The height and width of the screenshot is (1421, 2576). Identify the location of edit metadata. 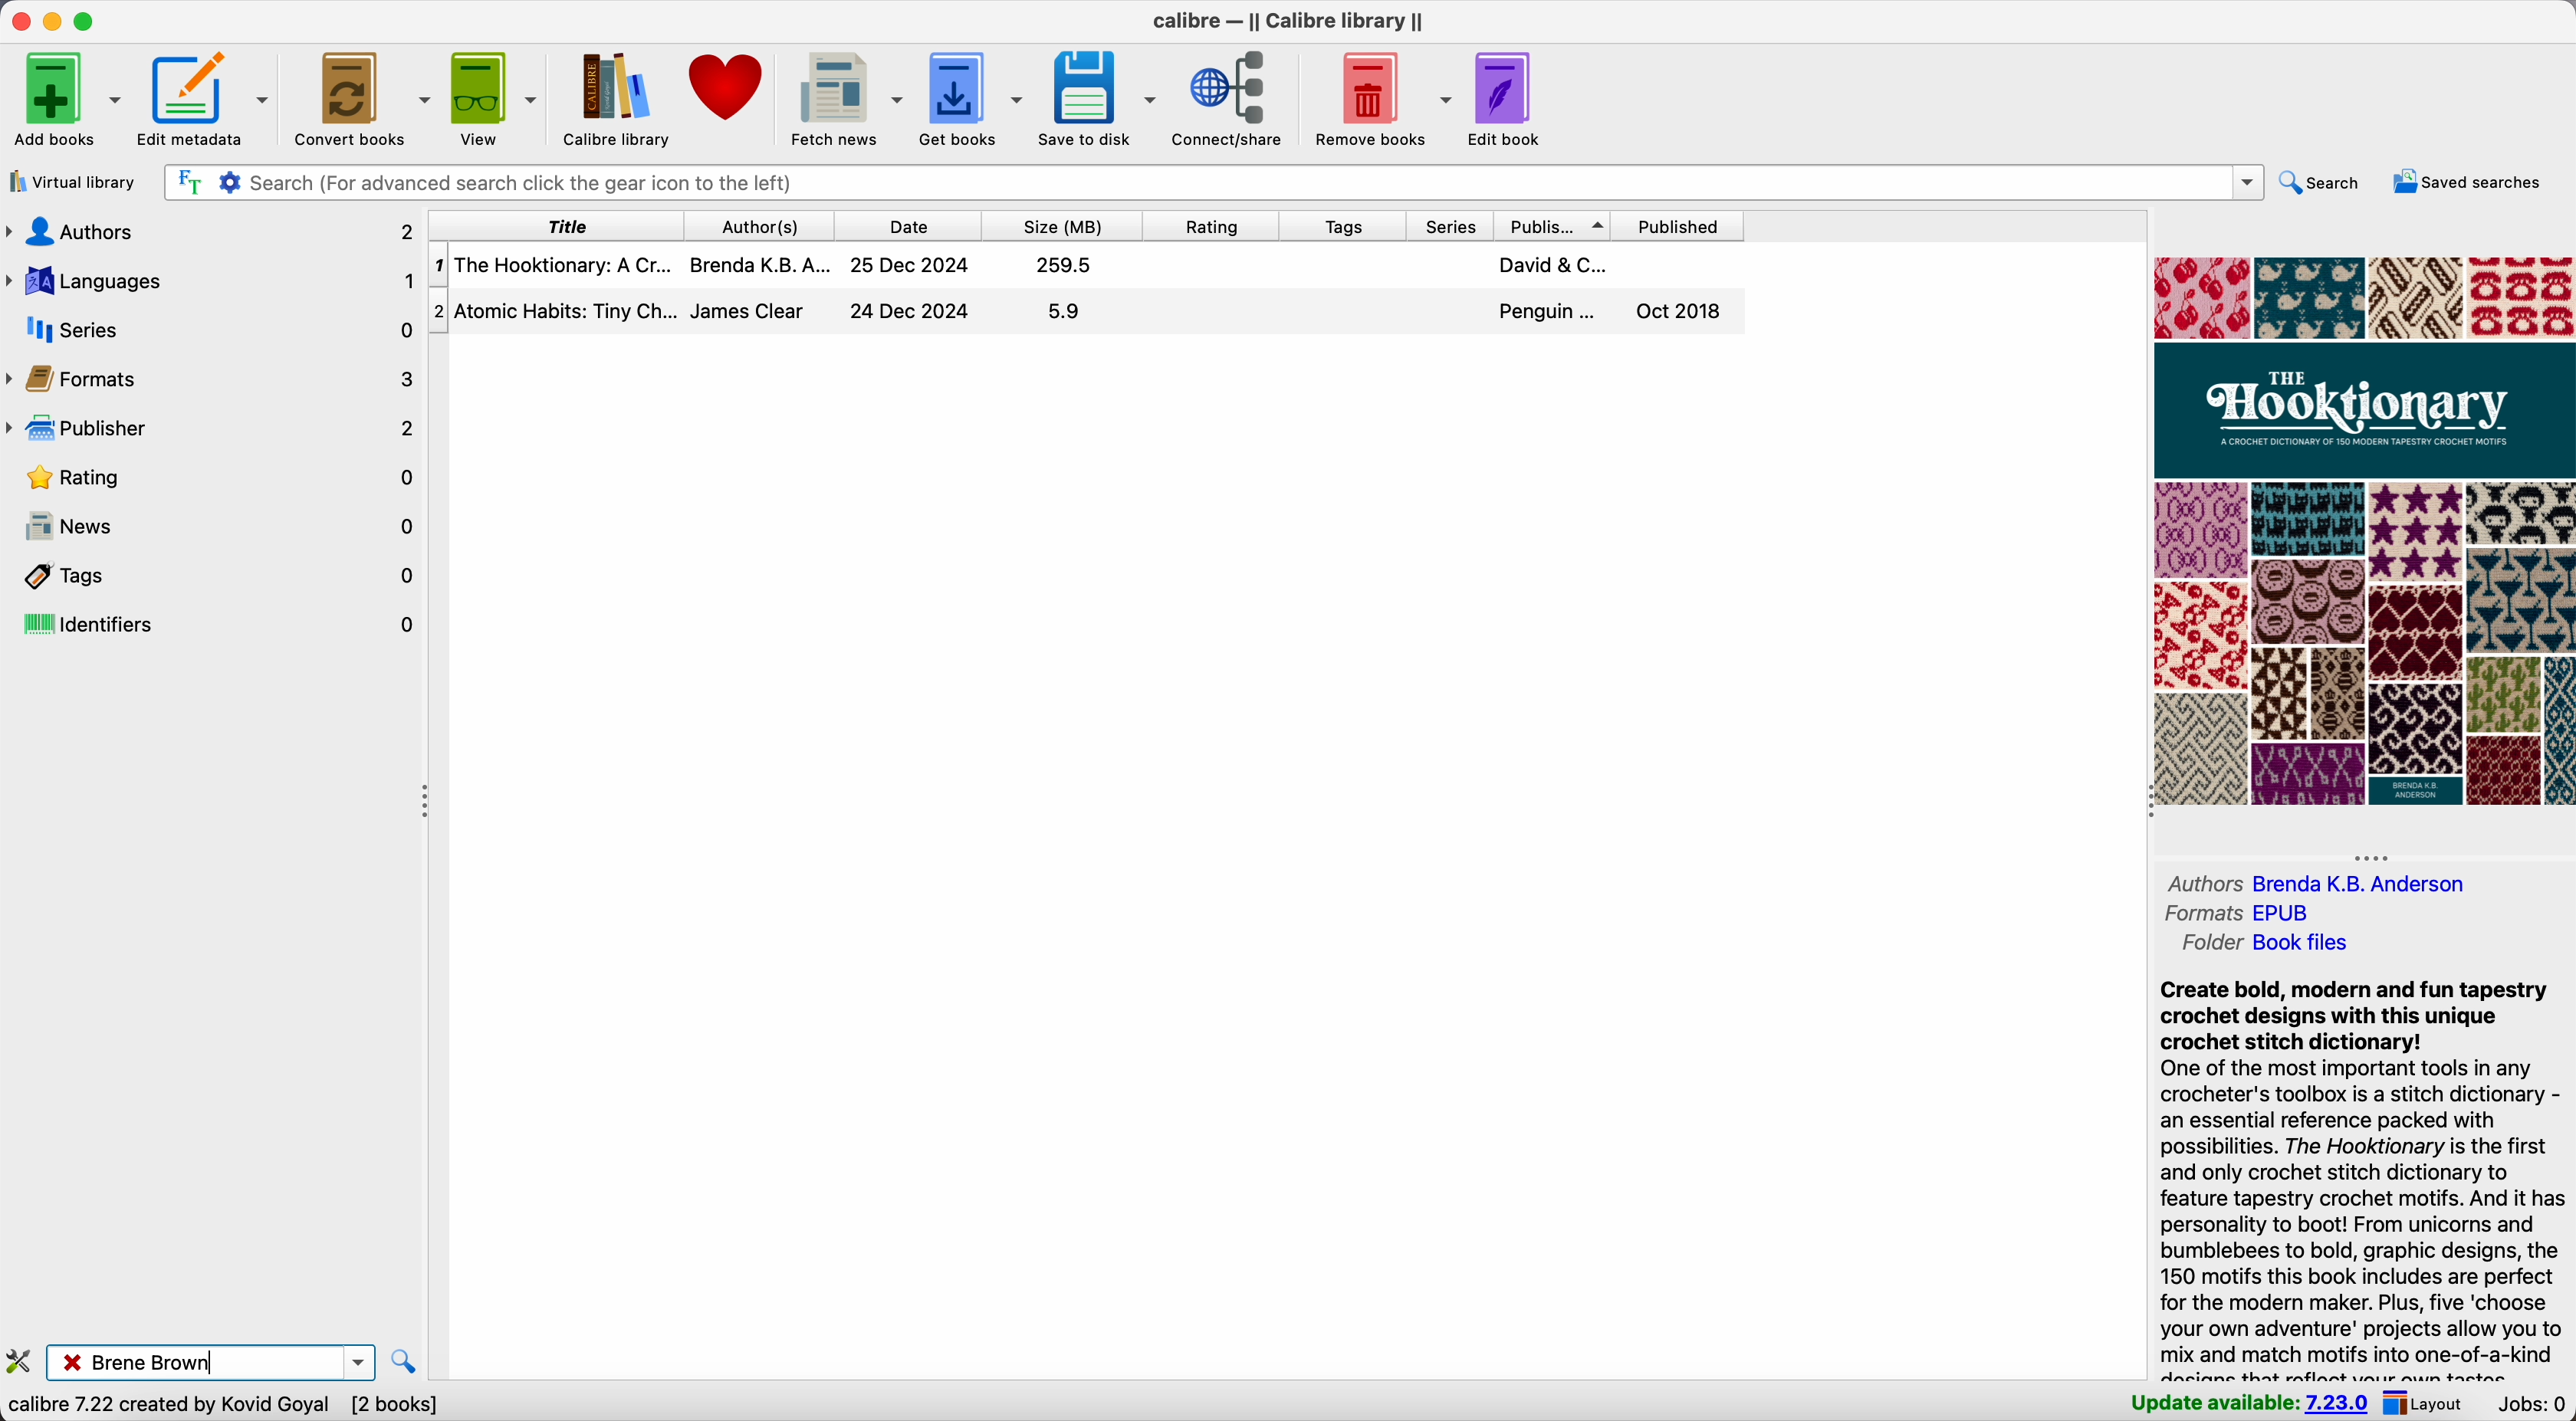
(211, 102).